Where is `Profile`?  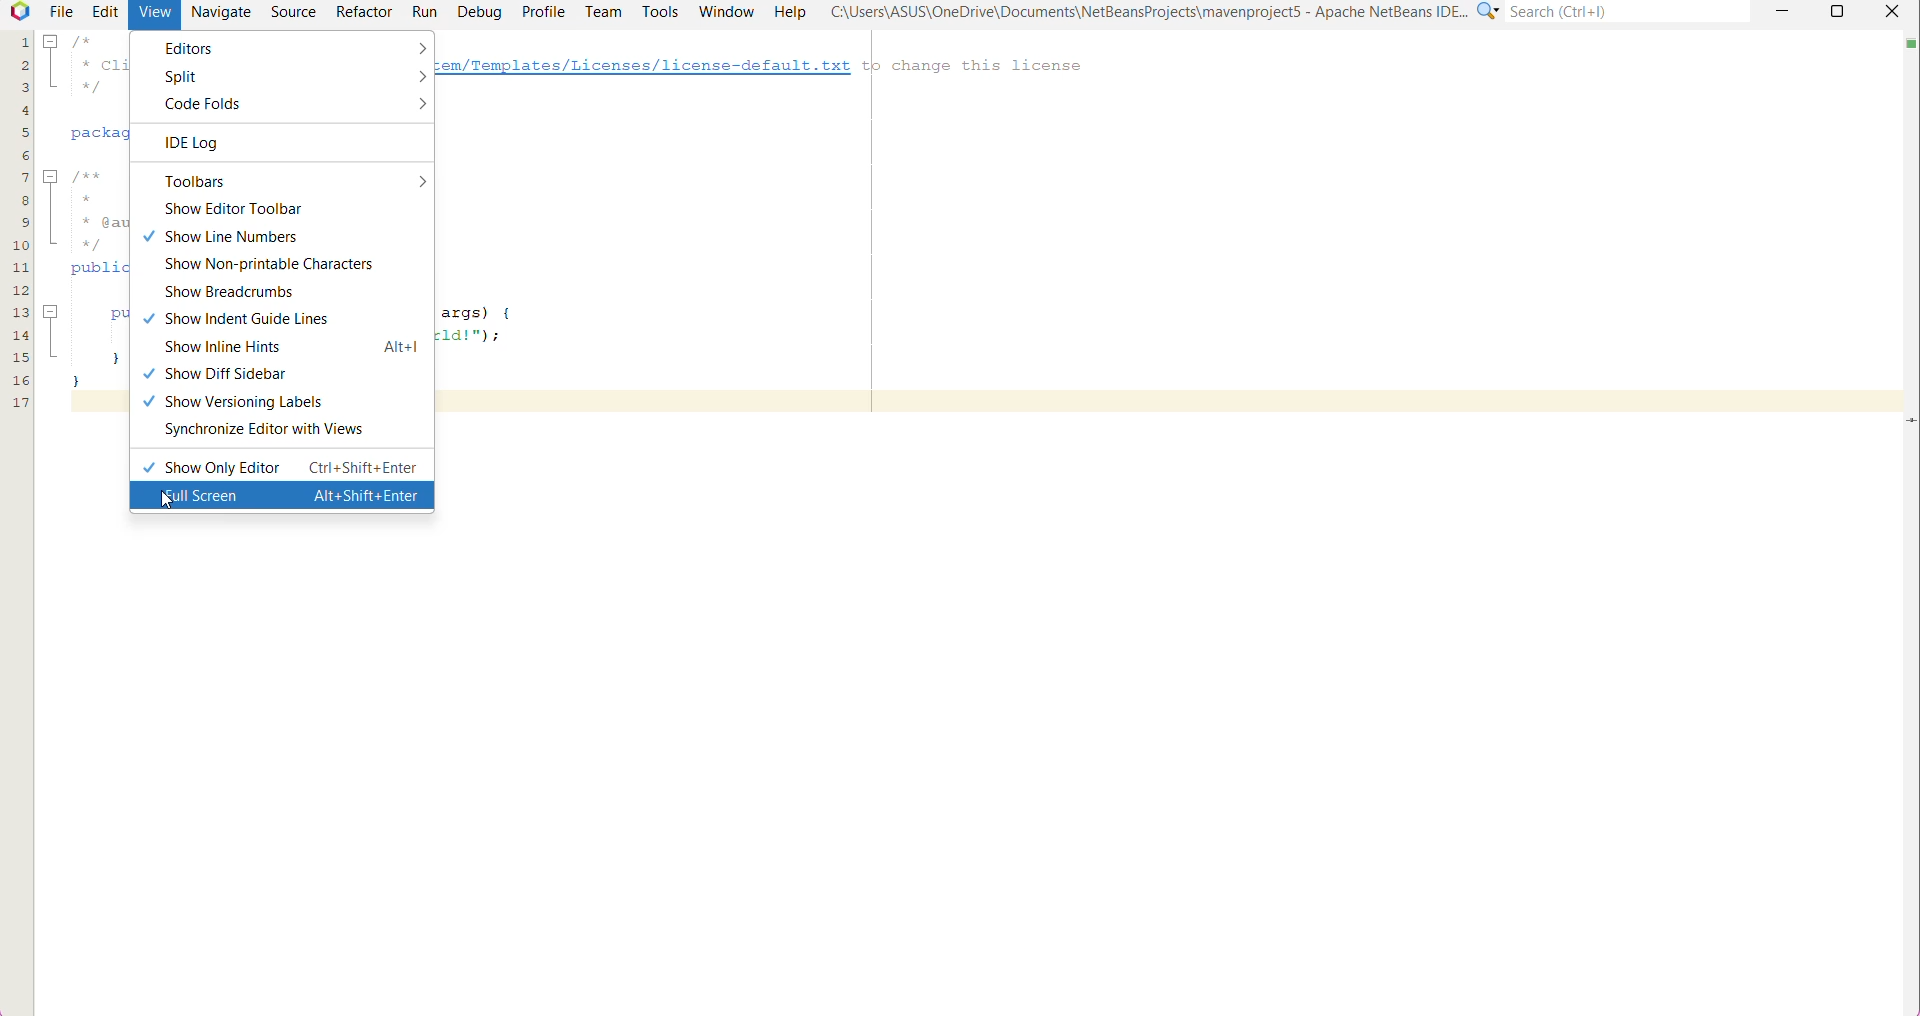 Profile is located at coordinates (543, 12).